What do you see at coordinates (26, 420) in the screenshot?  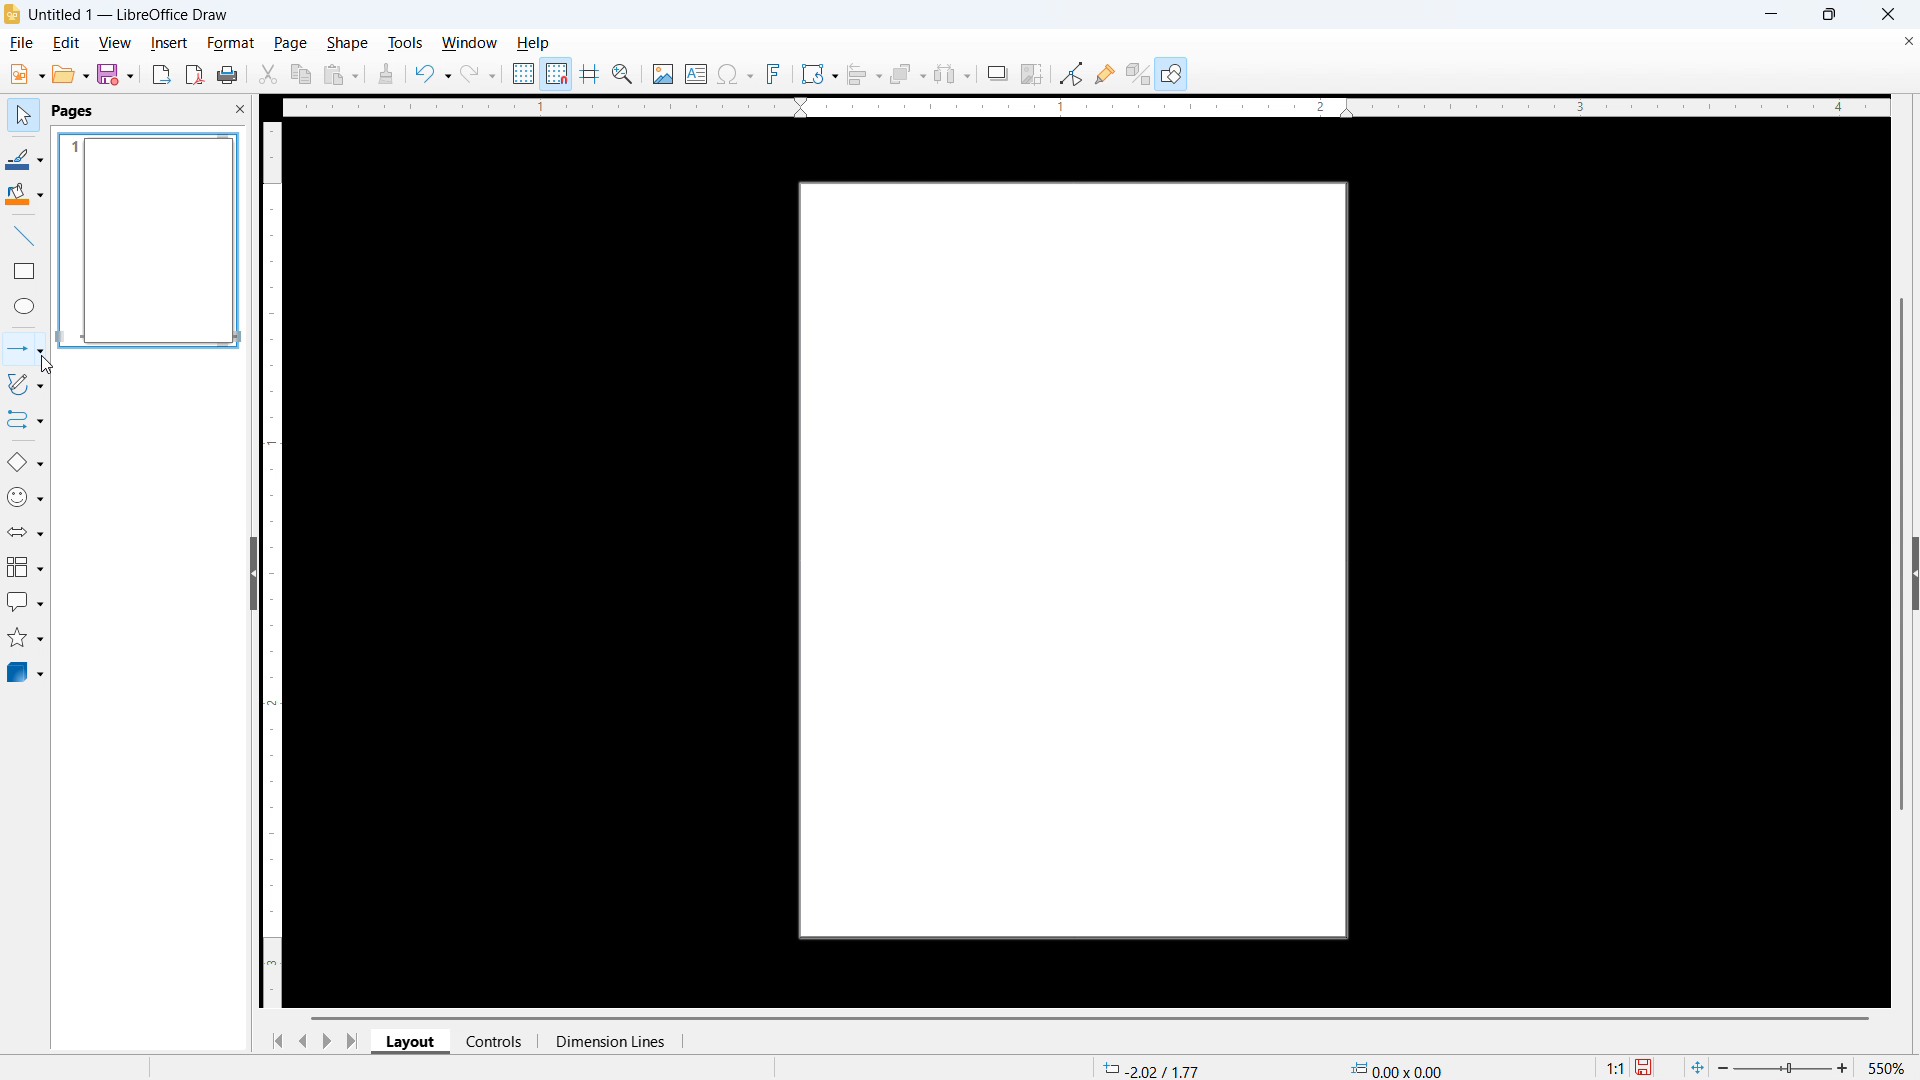 I see `Connectors ` at bounding box center [26, 420].